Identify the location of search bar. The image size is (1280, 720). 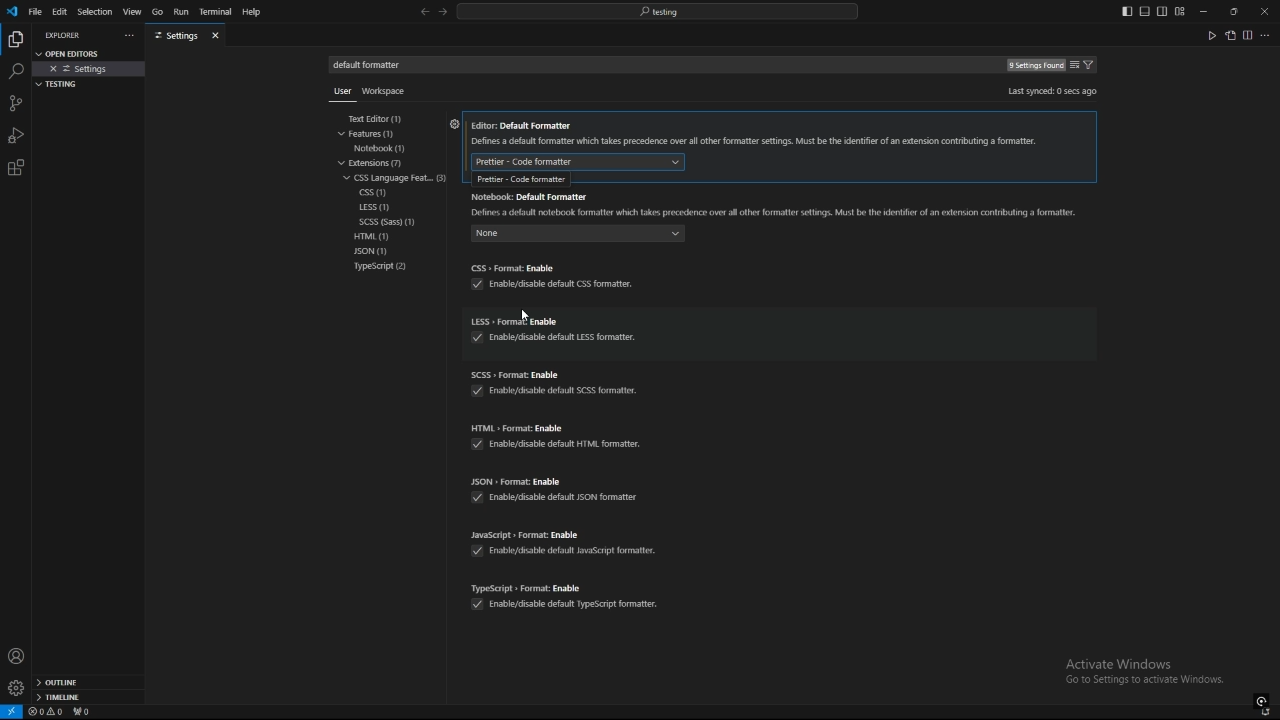
(657, 11).